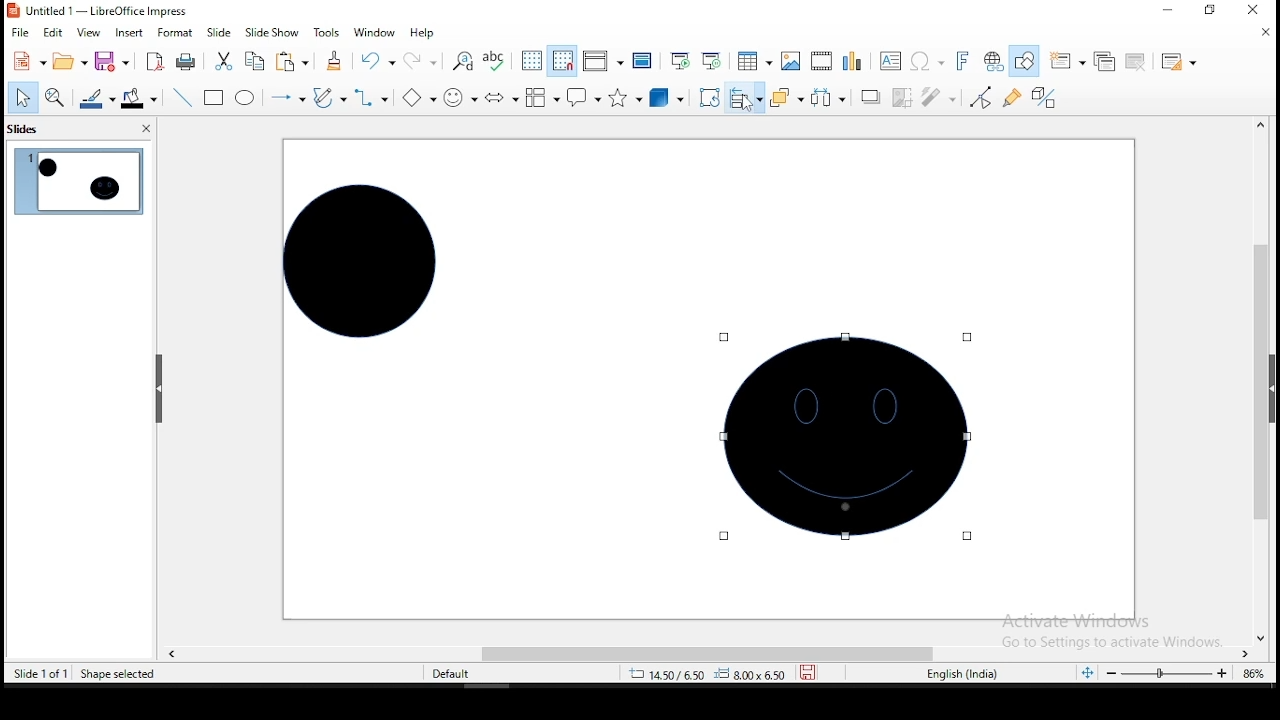 The height and width of the screenshot is (720, 1280). I want to click on crop image, so click(902, 97).